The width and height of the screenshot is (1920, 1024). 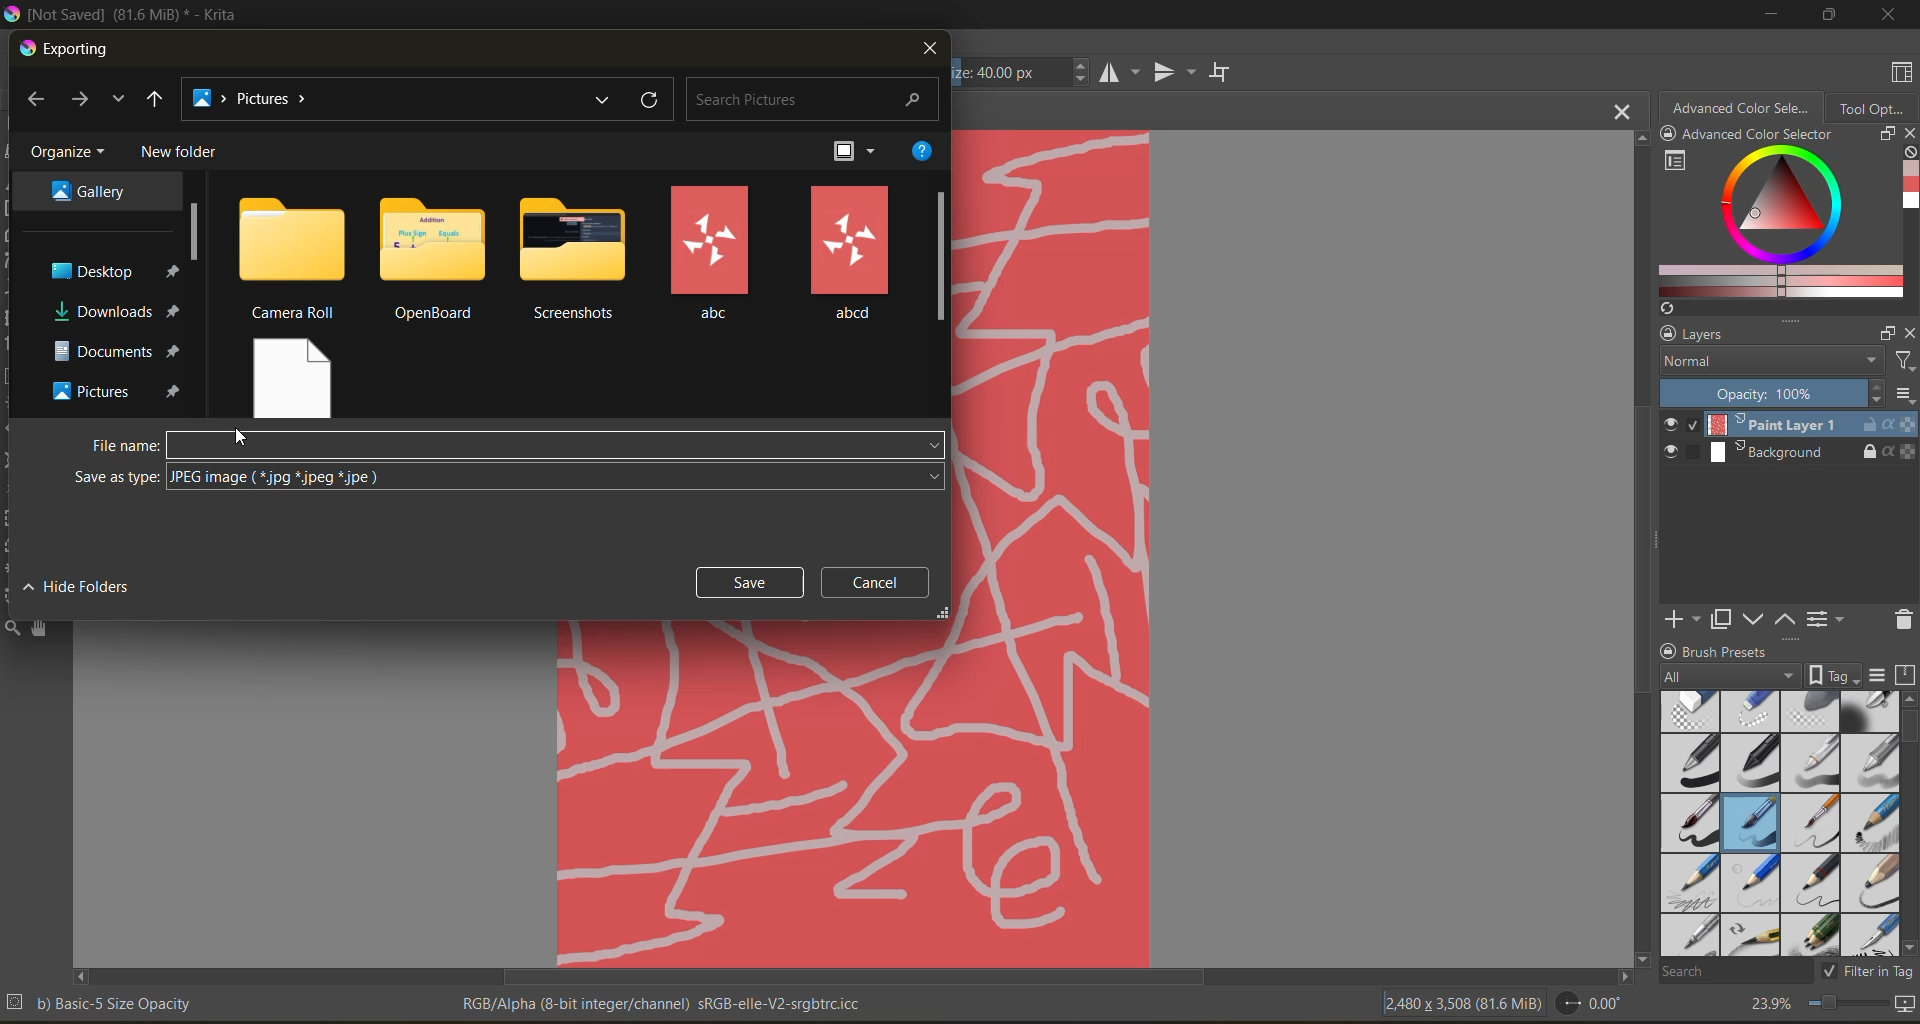 What do you see at coordinates (1877, 675) in the screenshot?
I see `display settings` at bounding box center [1877, 675].